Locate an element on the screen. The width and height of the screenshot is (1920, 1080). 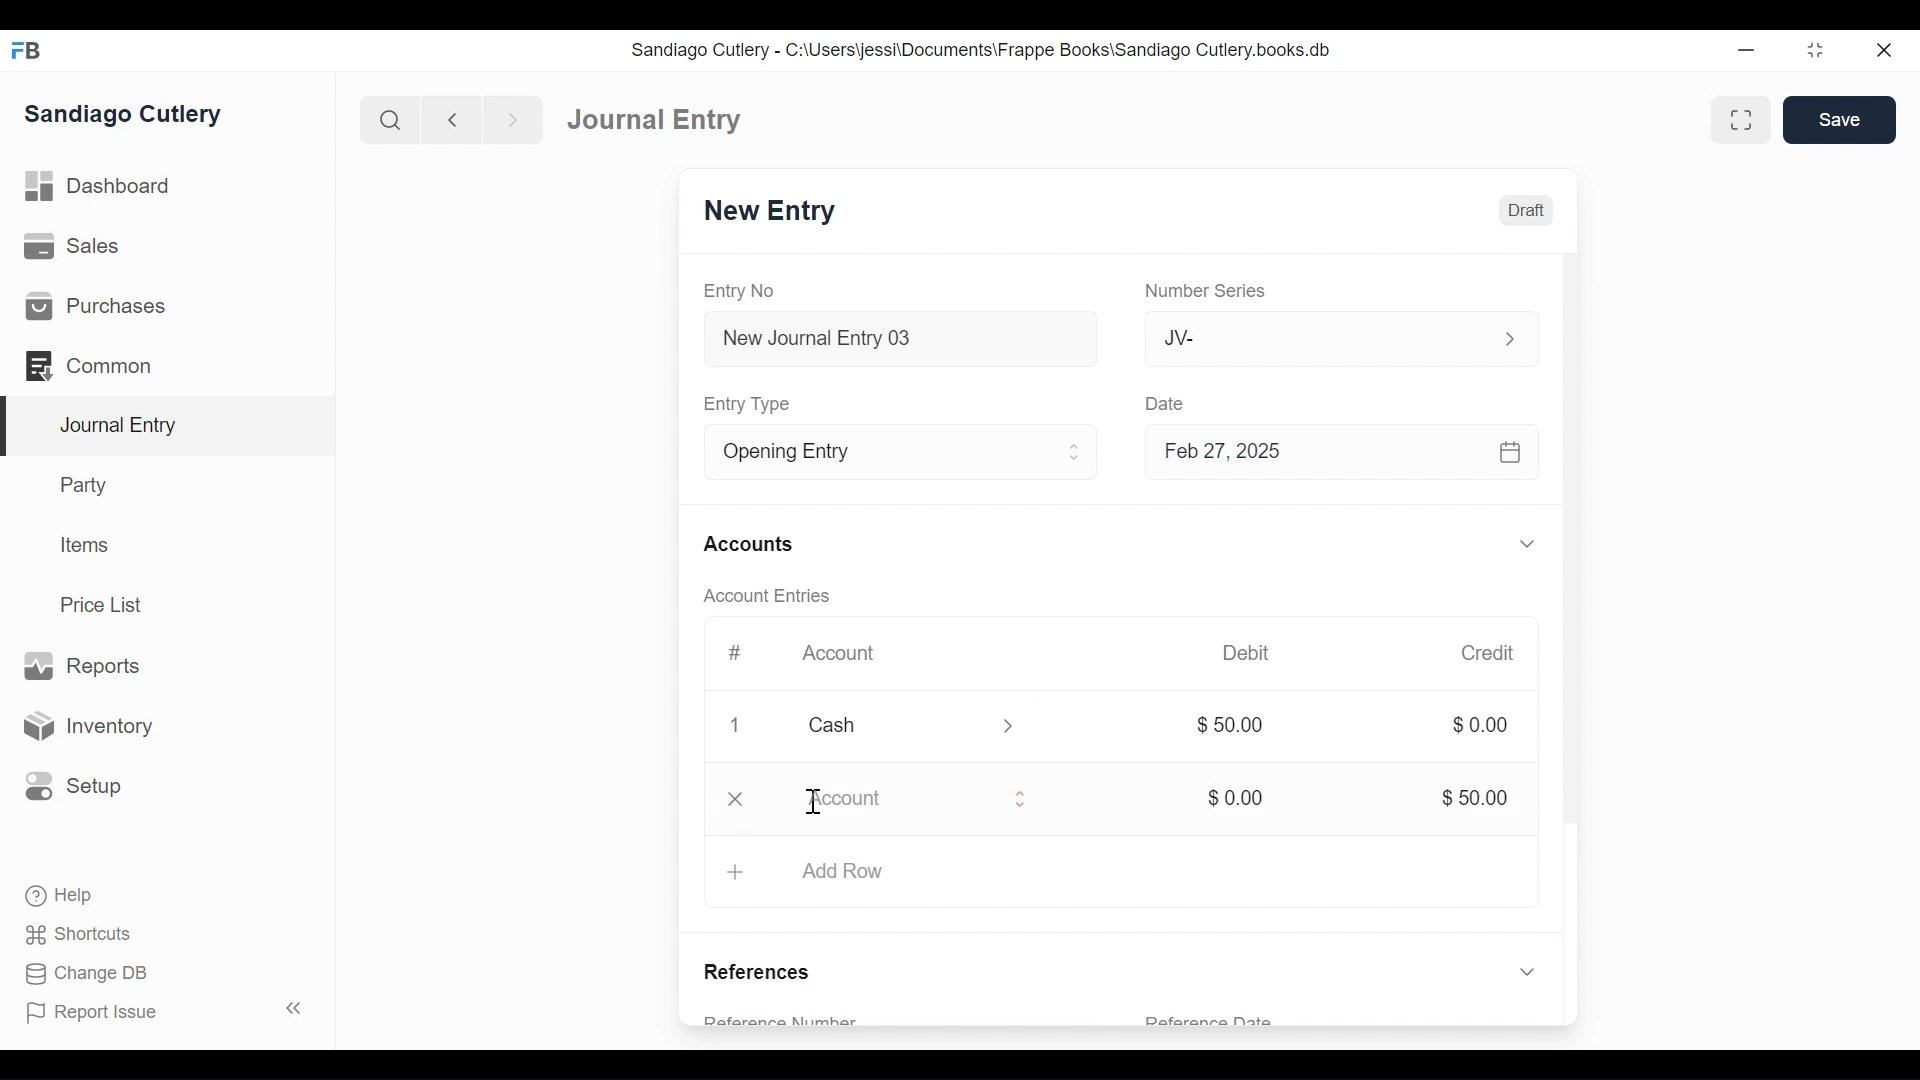
Sandiago Cutlery - C:\Users\jessi\Documents\Frappe Books\Sandiago Cutlery.books.db is located at coordinates (982, 49).